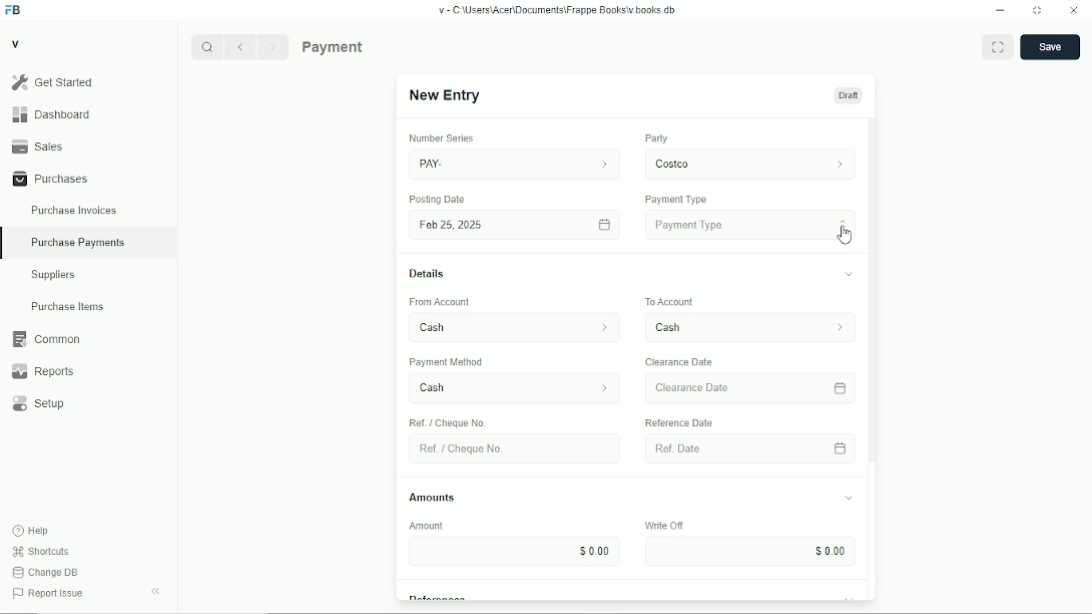 Image resolution: width=1092 pixels, height=614 pixels. Describe the element at coordinates (88, 178) in the screenshot. I see `Purchases` at that location.